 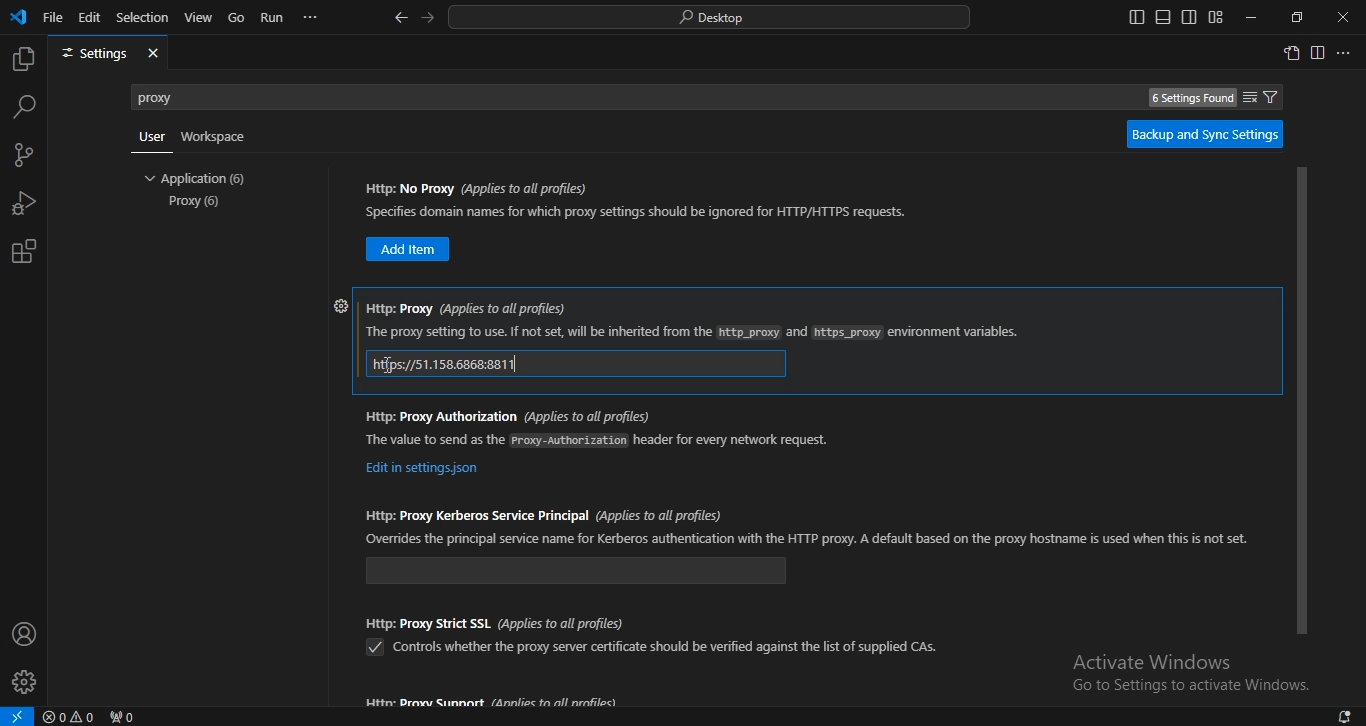 What do you see at coordinates (1253, 19) in the screenshot?
I see `minimize` at bounding box center [1253, 19].